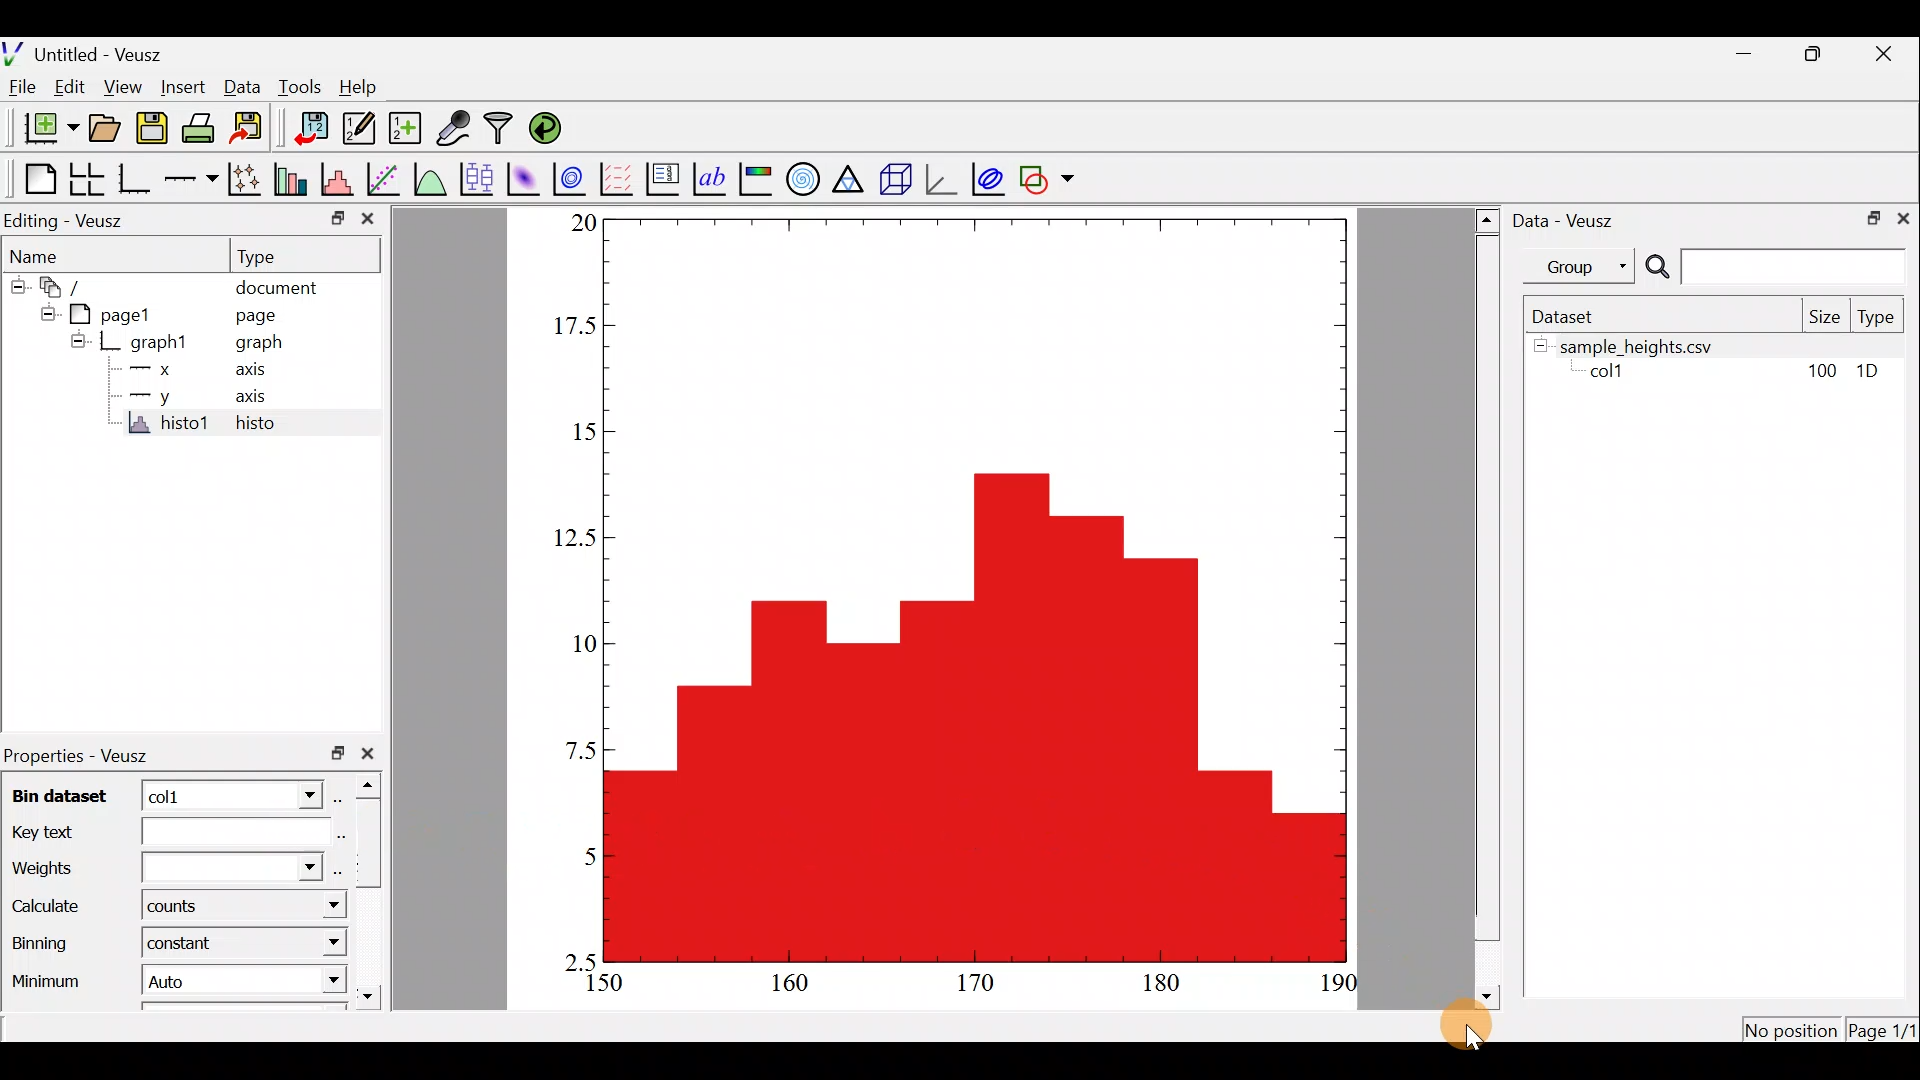 The image size is (1920, 1080). I want to click on 15, so click(574, 428).